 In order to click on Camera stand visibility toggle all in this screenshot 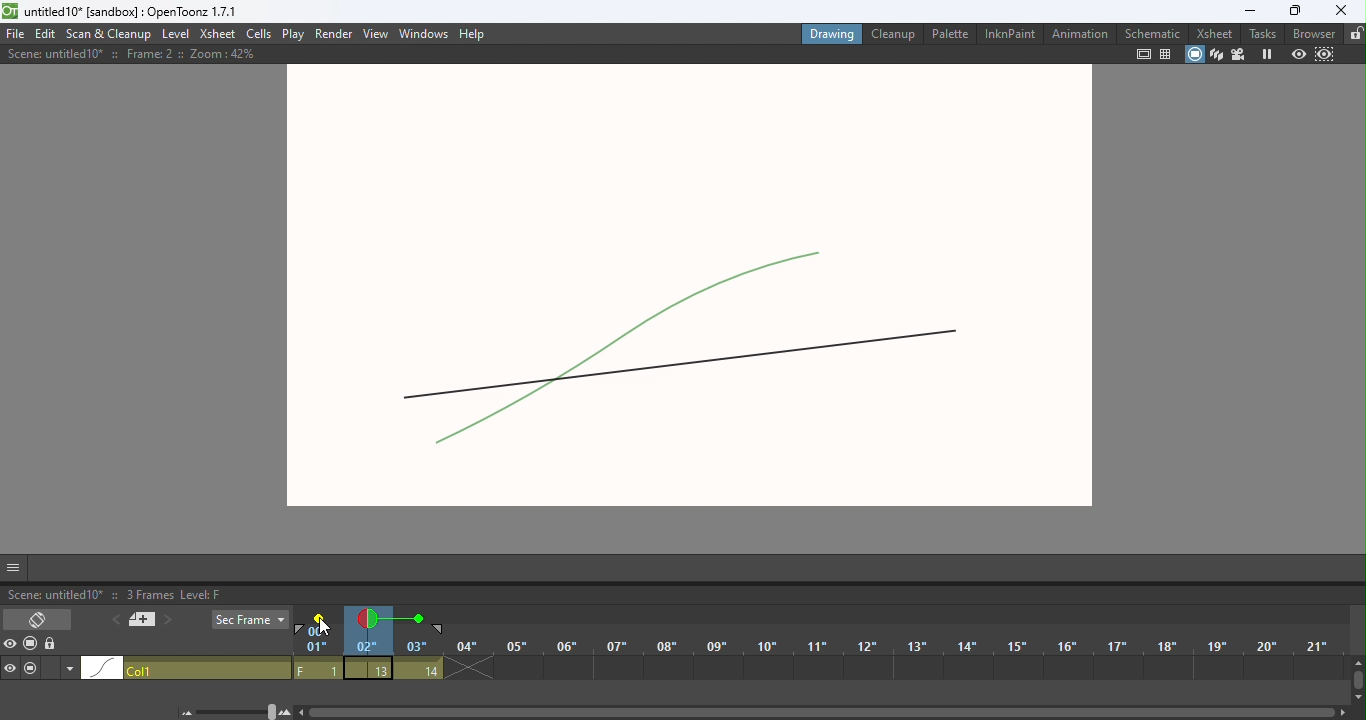, I will do `click(30, 645)`.